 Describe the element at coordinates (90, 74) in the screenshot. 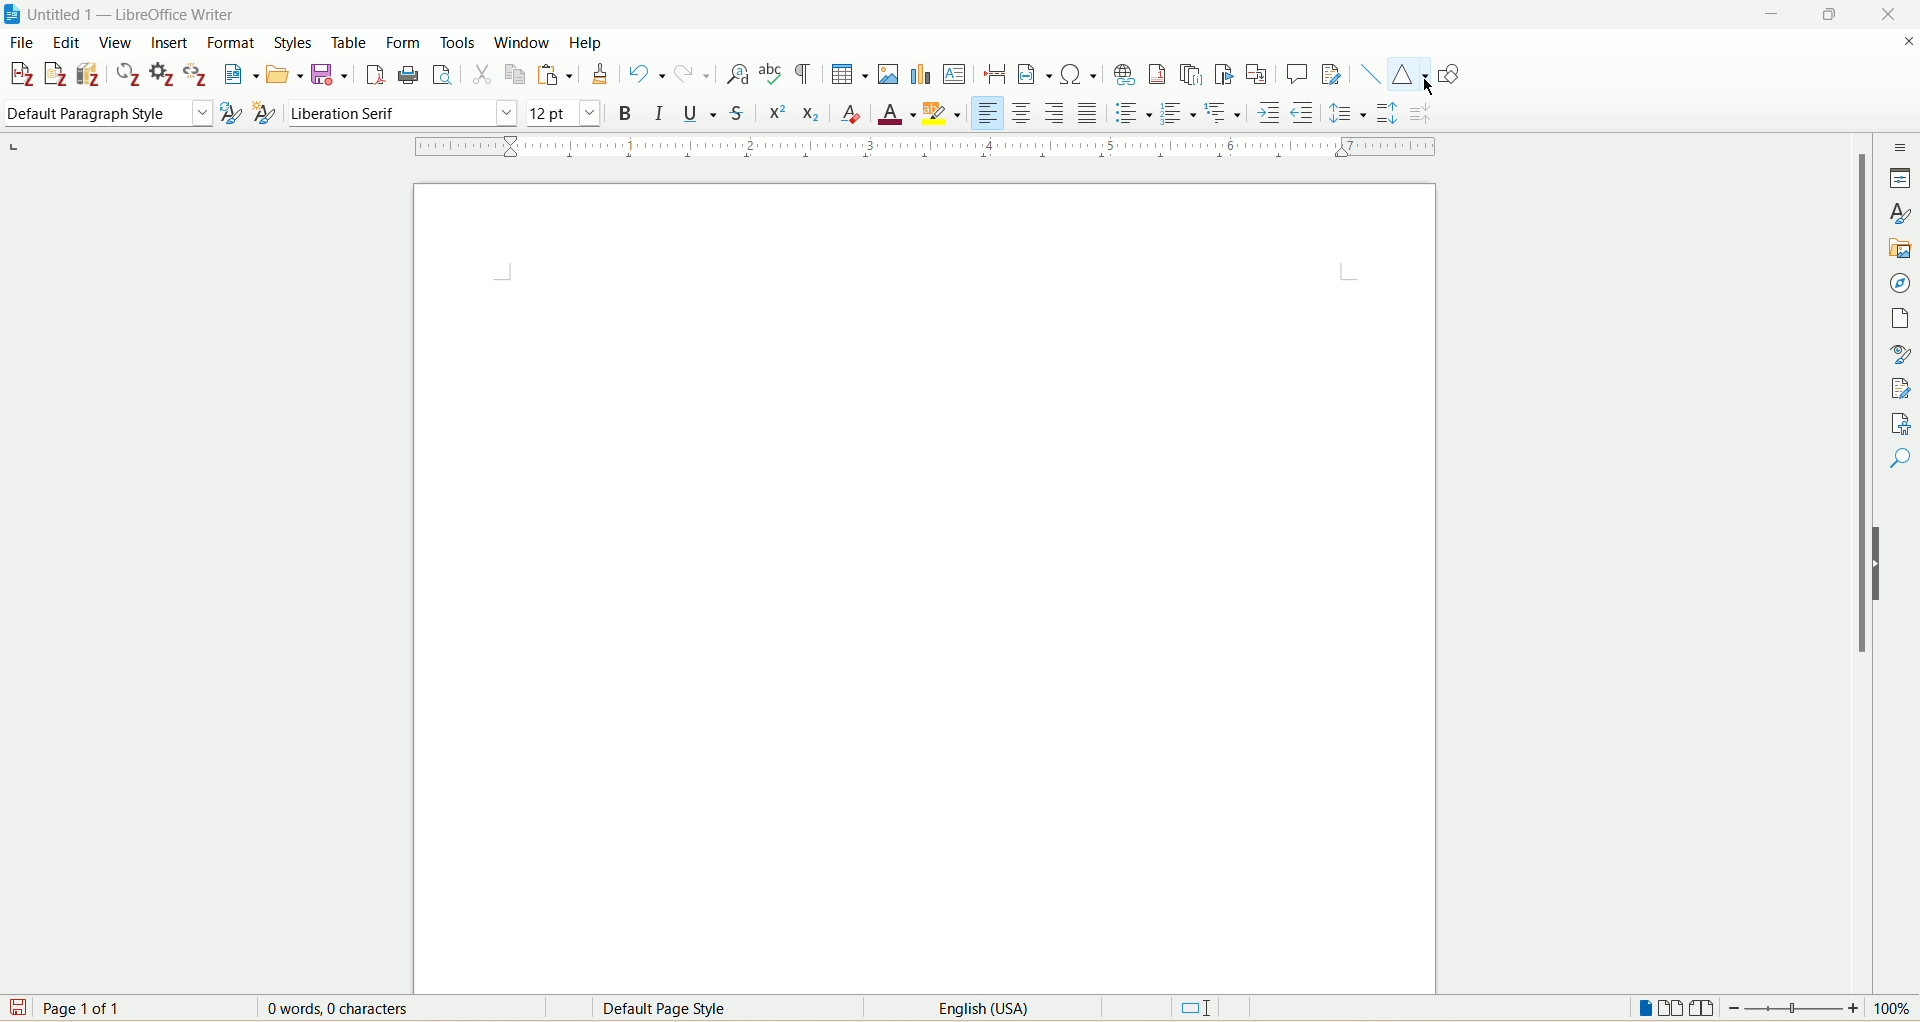

I see `add bibliography` at that location.